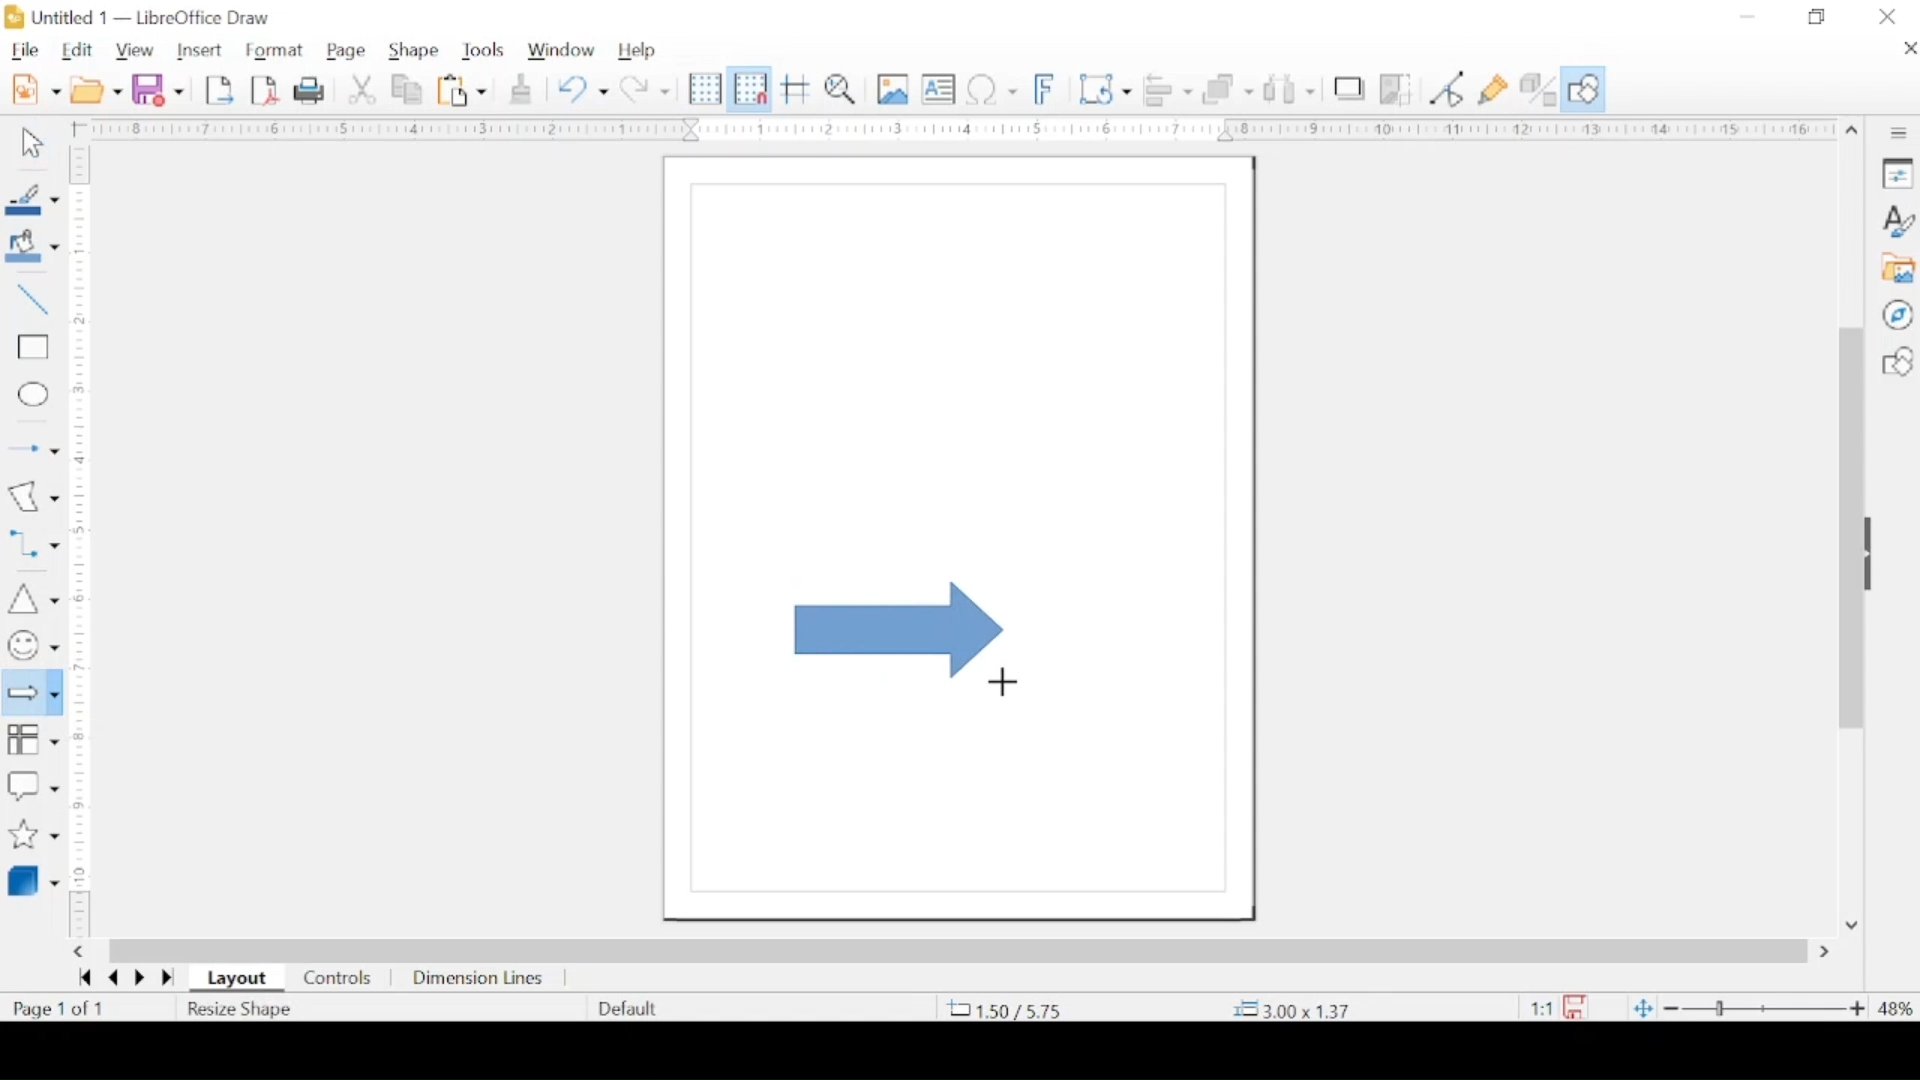 This screenshot has height=1080, width=1920. What do you see at coordinates (79, 51) in the screenshot?
I see `edit` at bounding box center [79, 51].